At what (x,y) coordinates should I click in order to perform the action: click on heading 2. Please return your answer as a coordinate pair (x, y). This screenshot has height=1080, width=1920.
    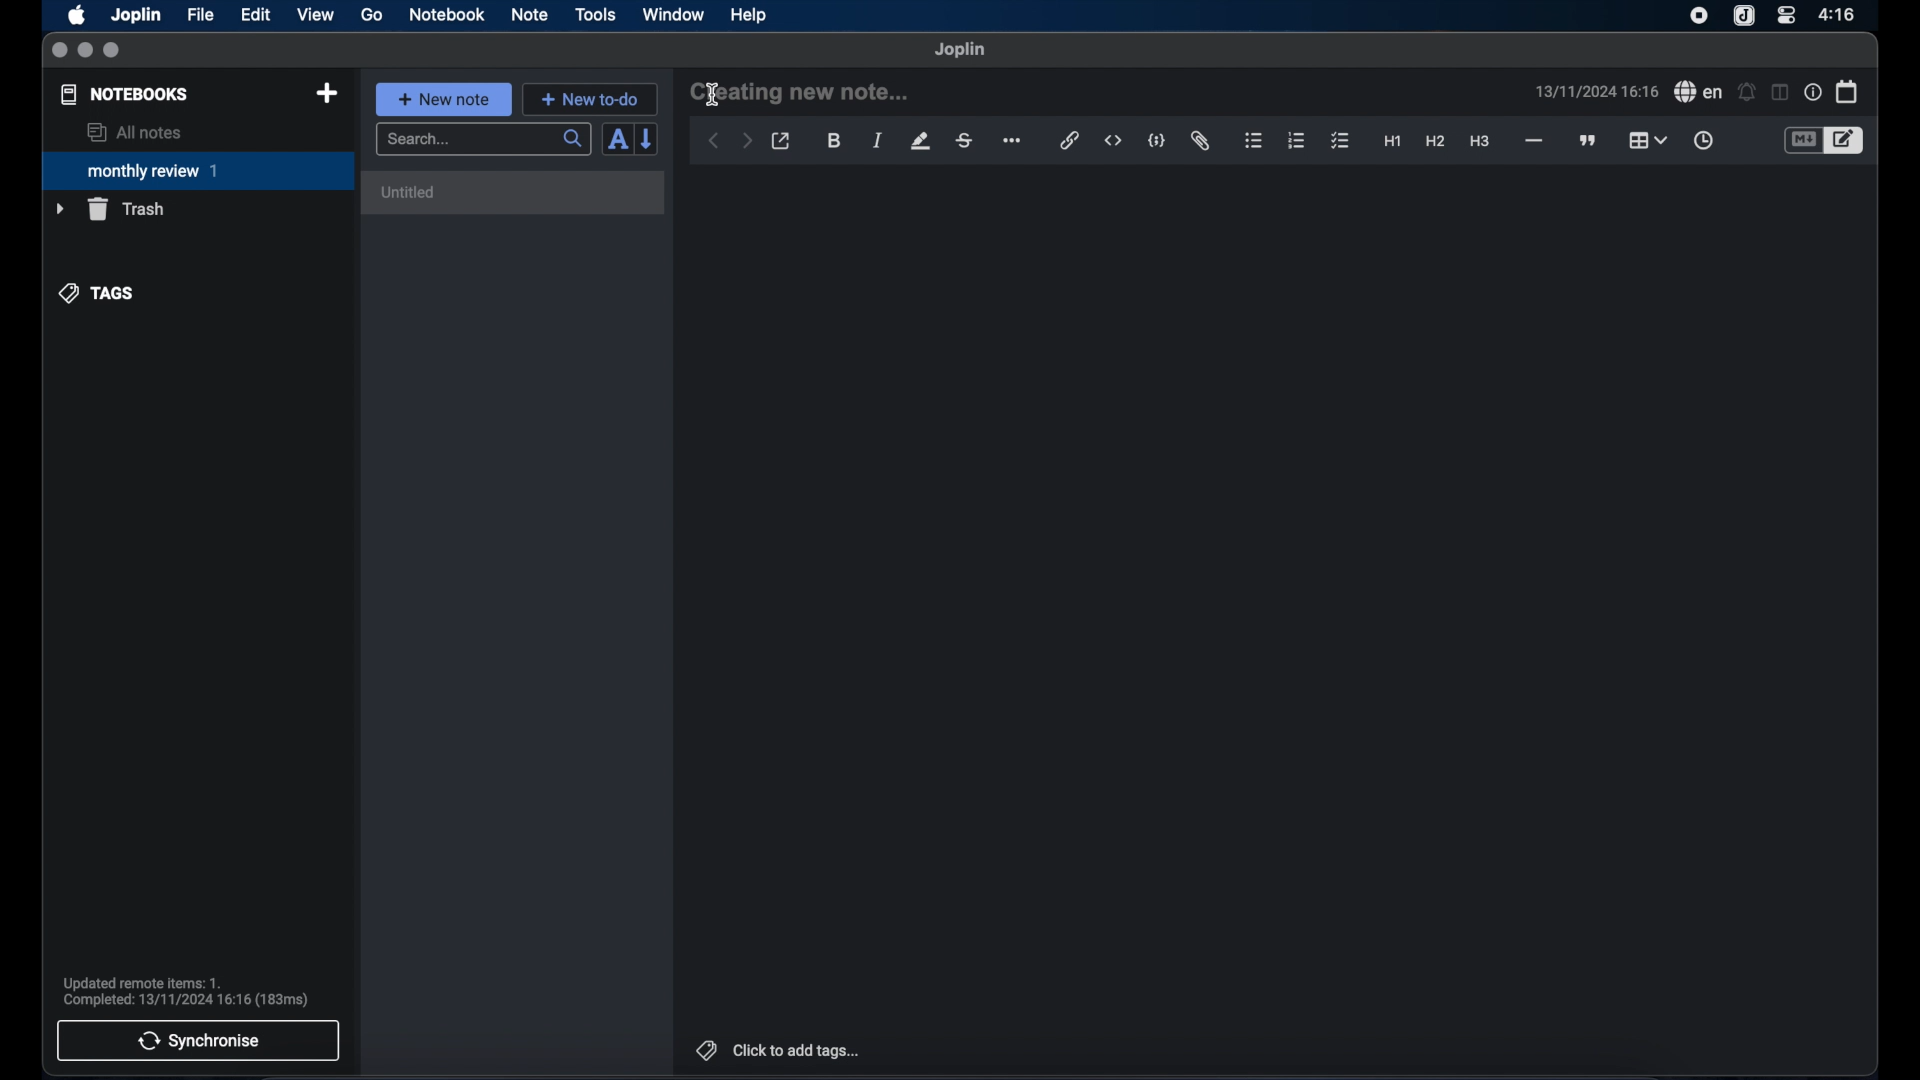
    Looking at the image, I should click on (1436, 142).